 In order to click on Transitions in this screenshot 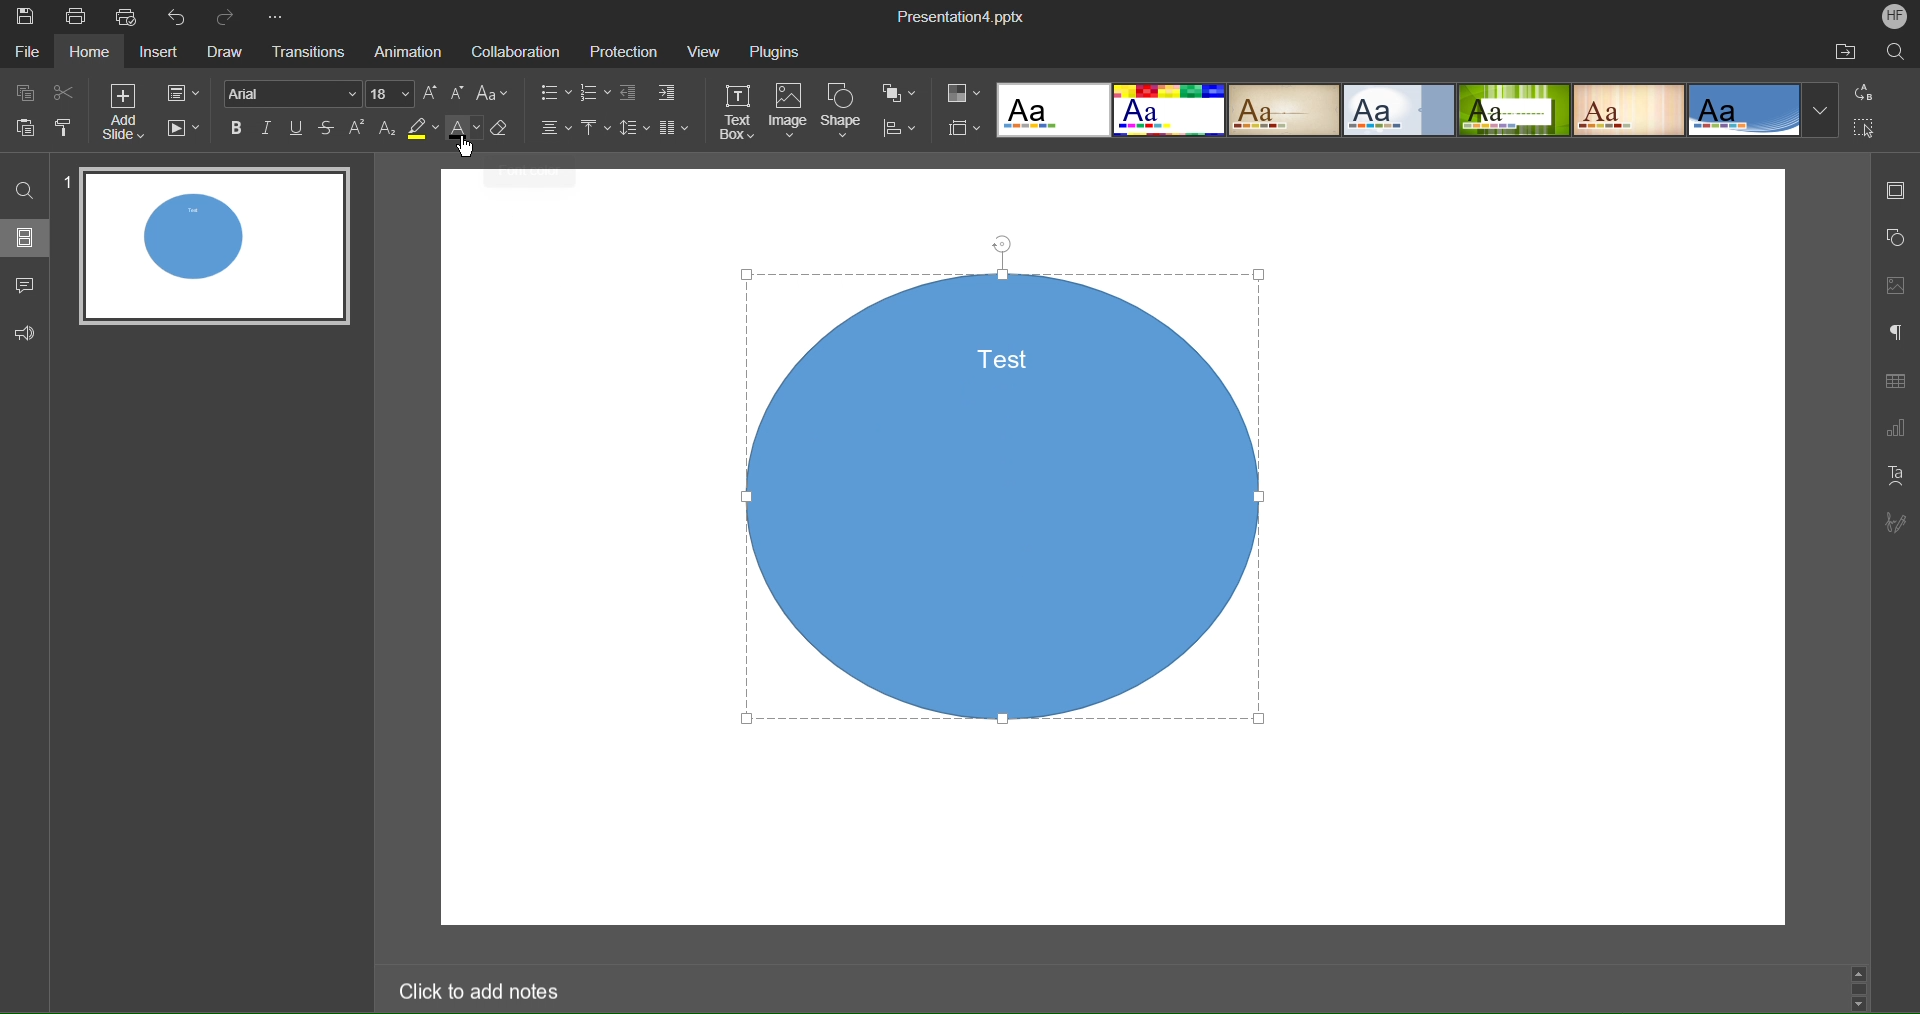, I will do `click(307, 50)`.